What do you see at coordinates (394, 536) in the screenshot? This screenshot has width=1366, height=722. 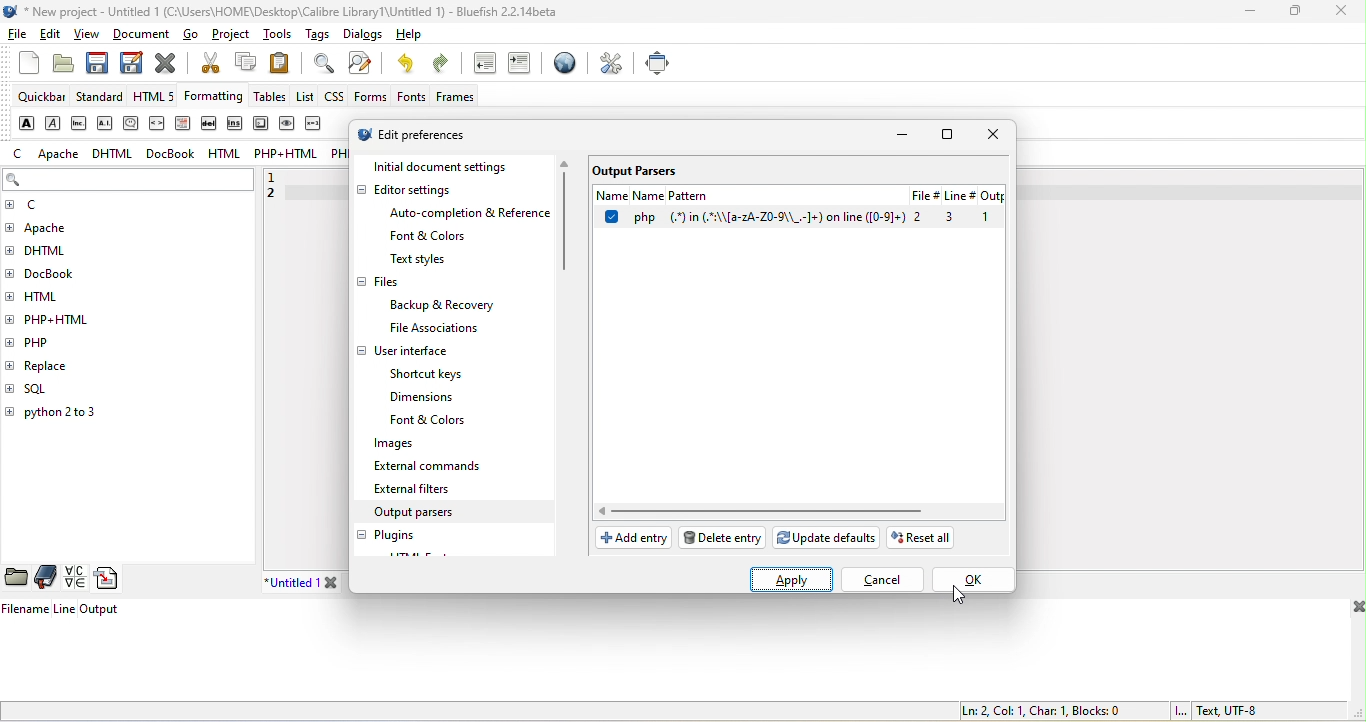 I see `plugins` at bounding box center [394, 536].